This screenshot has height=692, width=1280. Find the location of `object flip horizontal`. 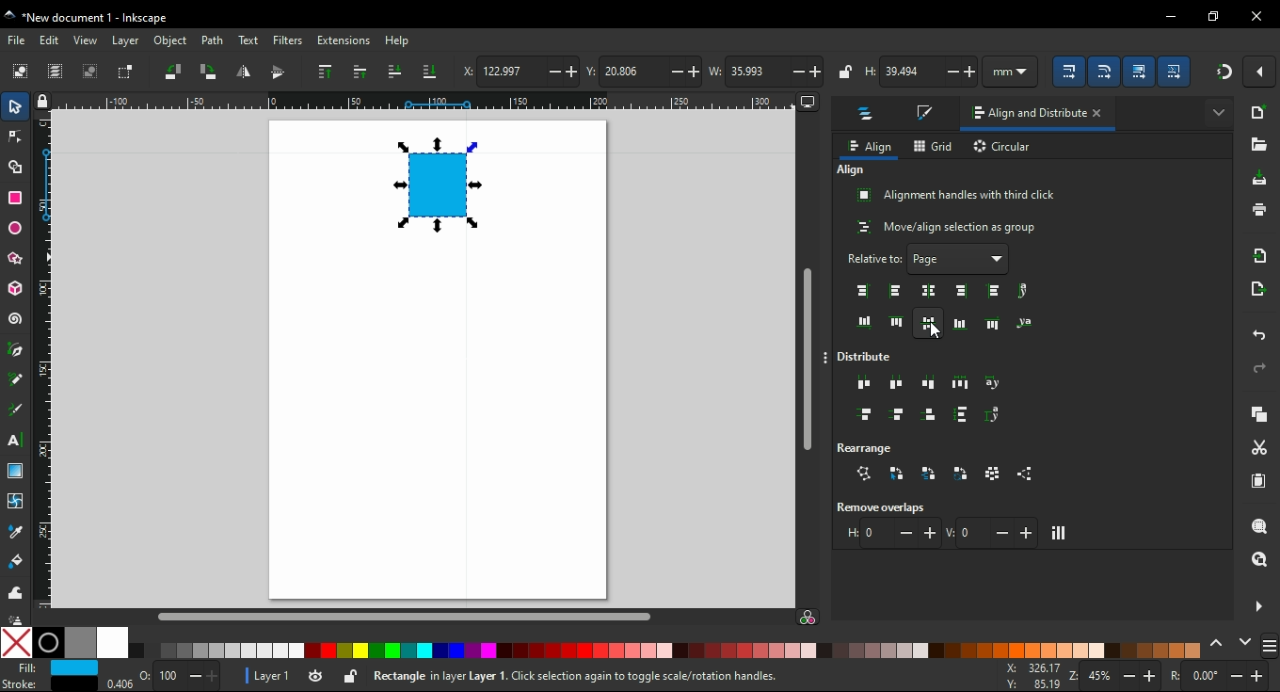

object flip horizontal is located at coordinates (243, 73).